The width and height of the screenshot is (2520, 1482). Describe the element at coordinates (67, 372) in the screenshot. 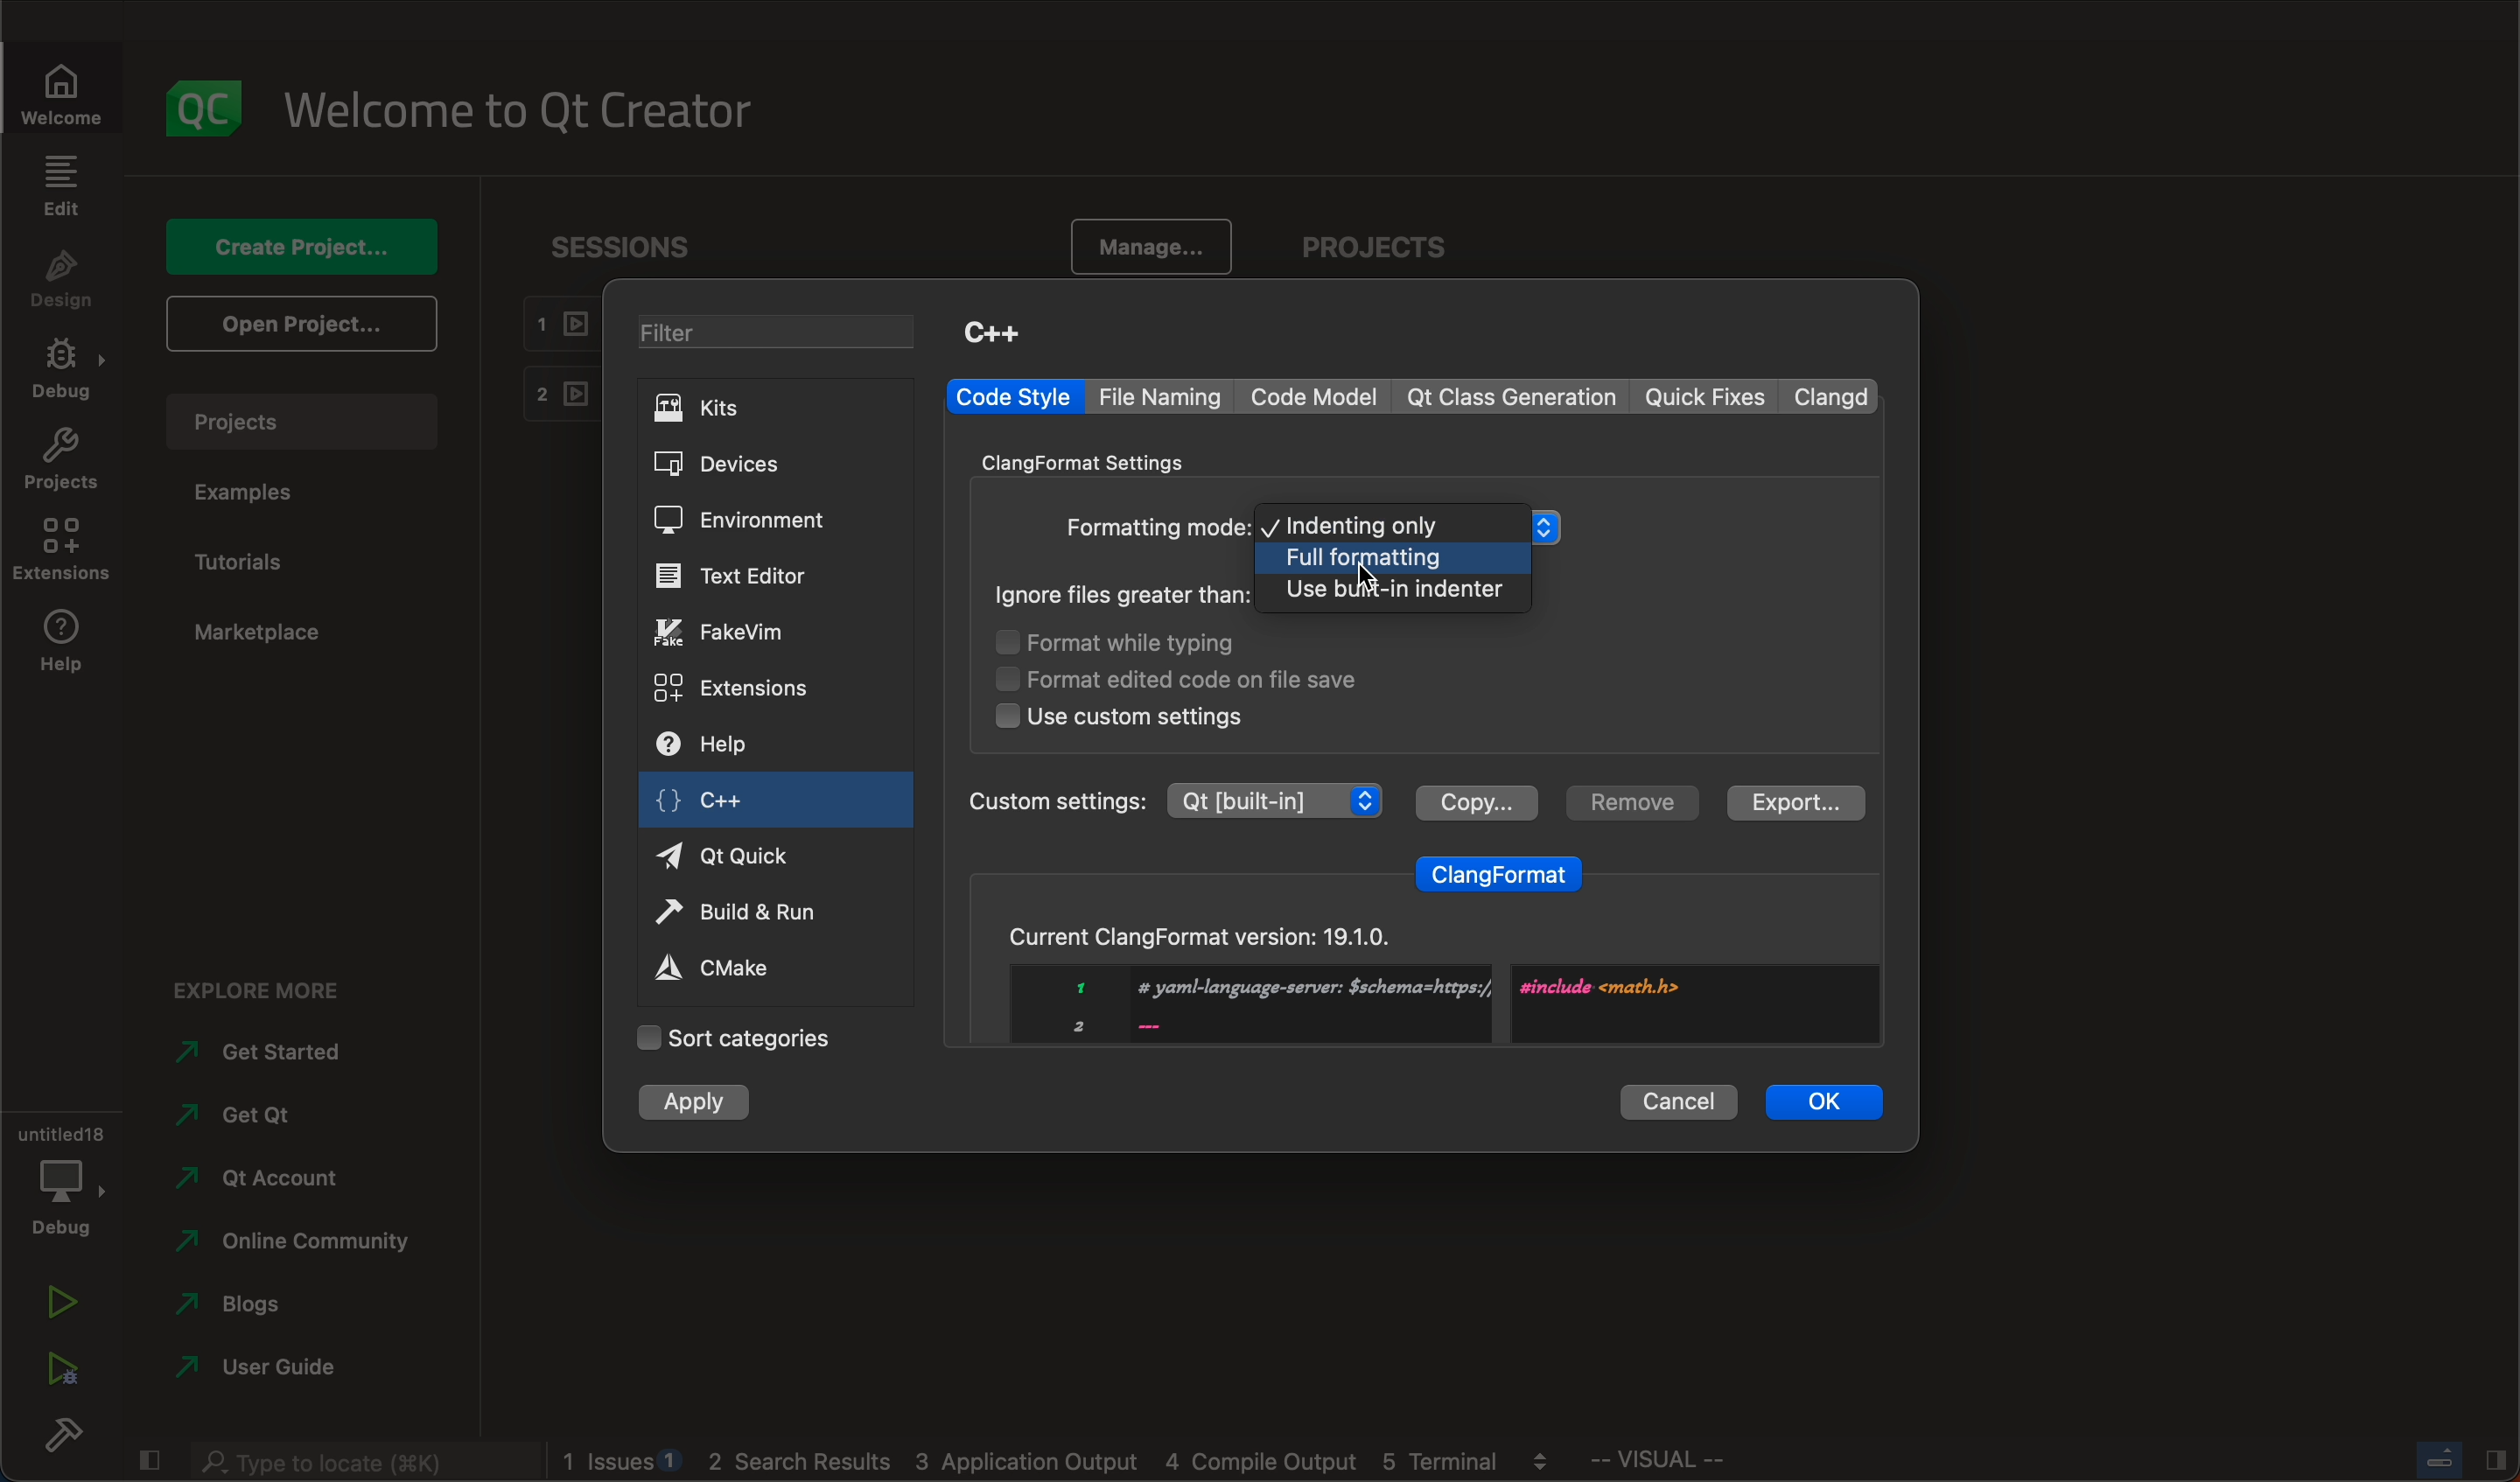

I see `debug` at that location.